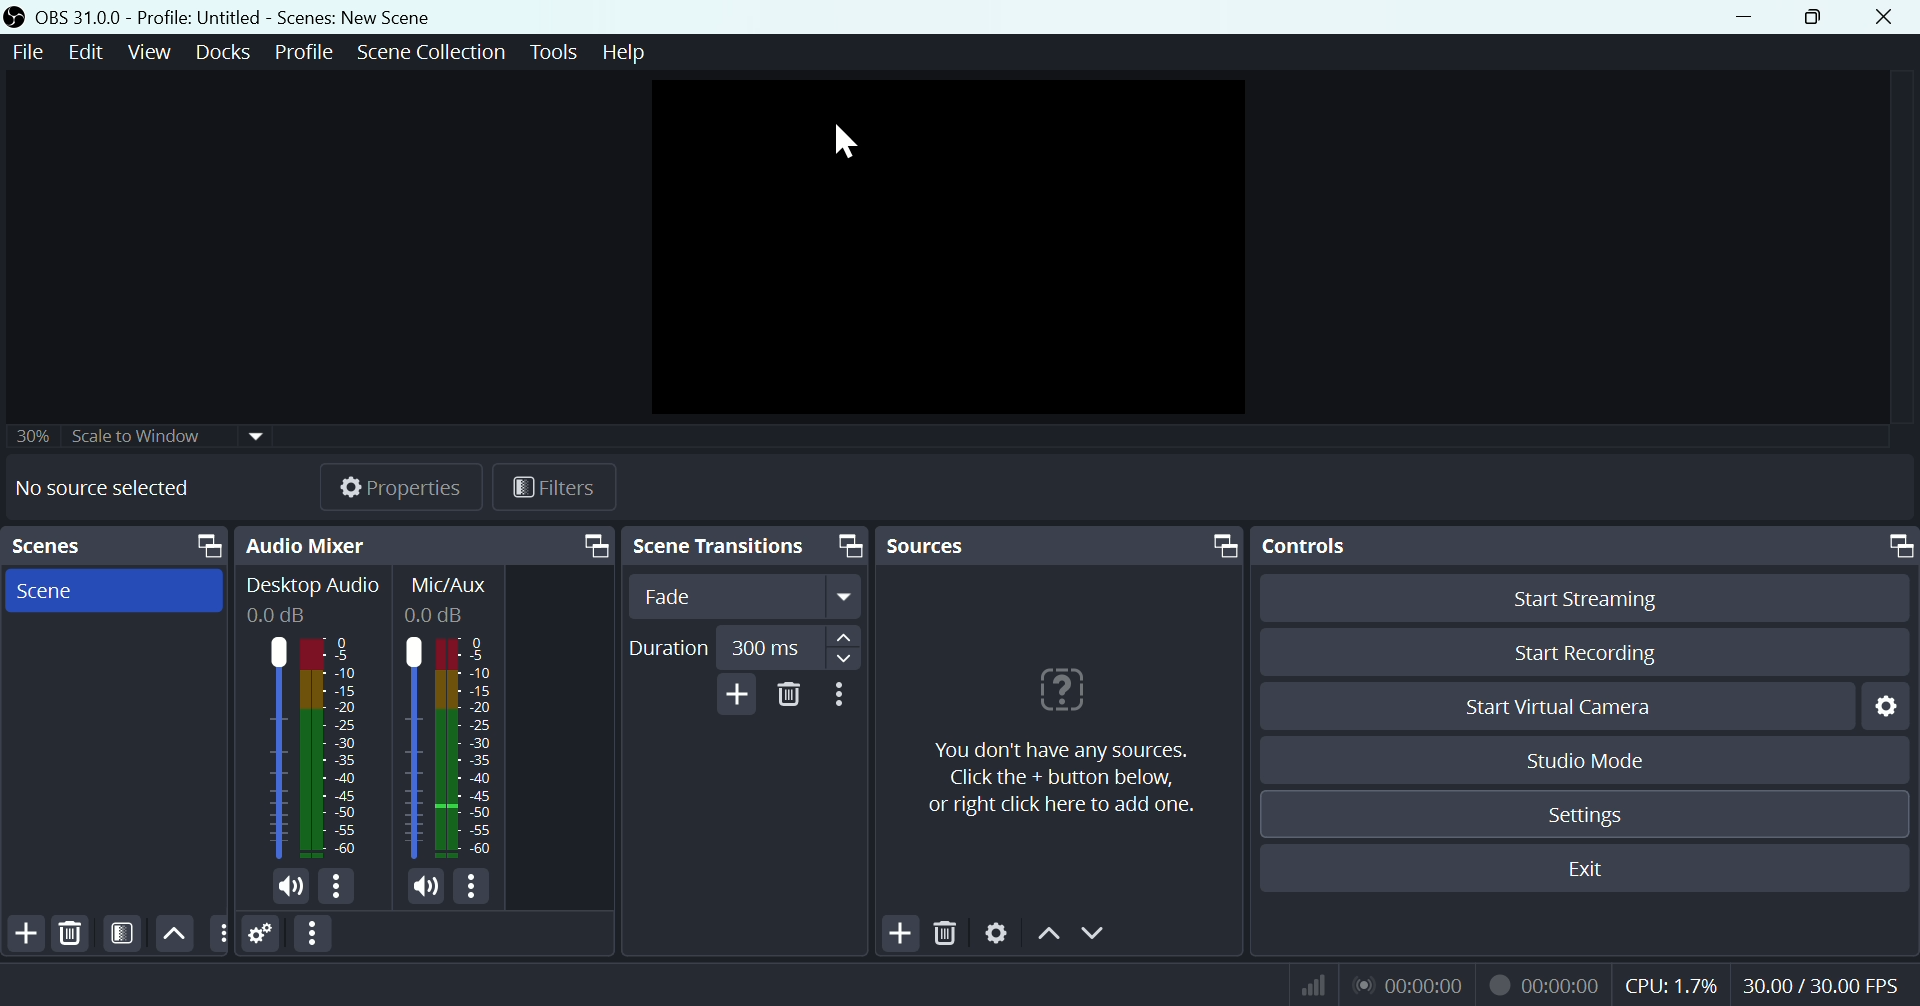 Image resolution: width=1920 pixels, height=1006 pixels. What do you see at coordinates (947, 935) in the screenshot?
I see `Delete` at bounding box center [947, 935].